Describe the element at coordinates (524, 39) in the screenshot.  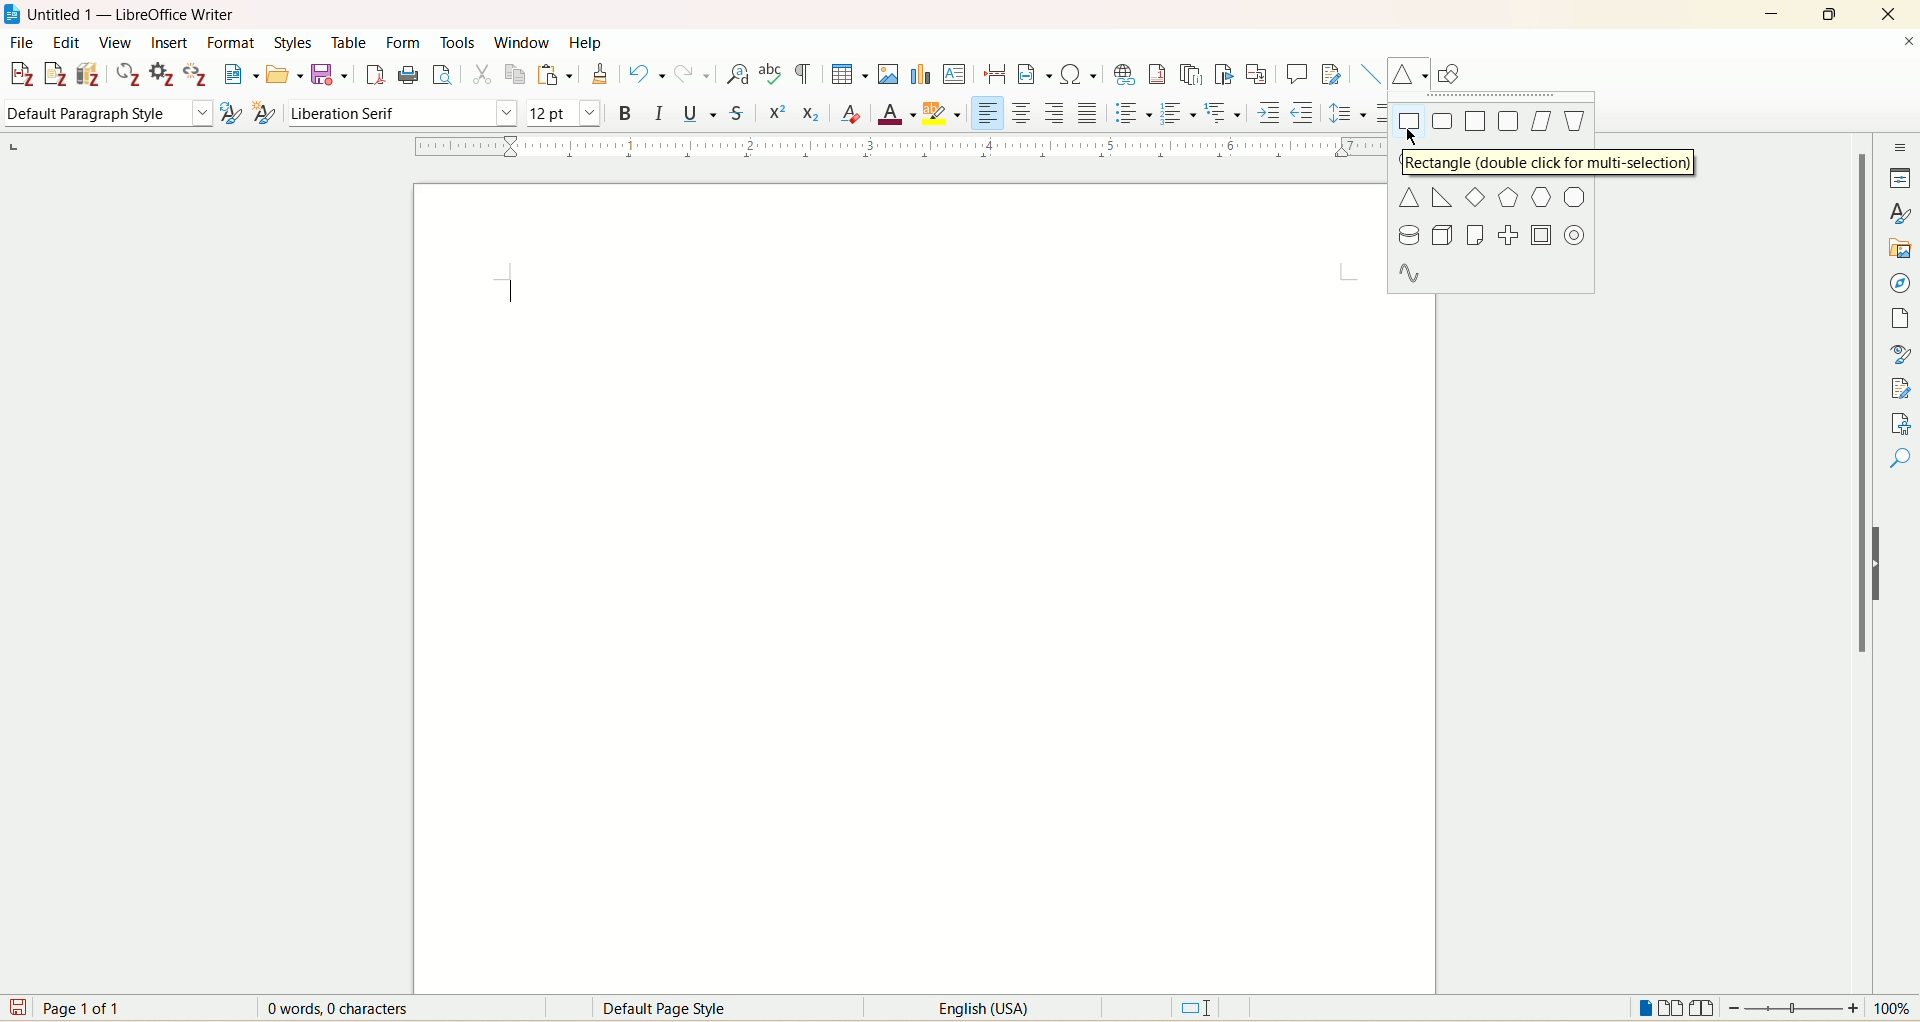
I see `window` at that location.